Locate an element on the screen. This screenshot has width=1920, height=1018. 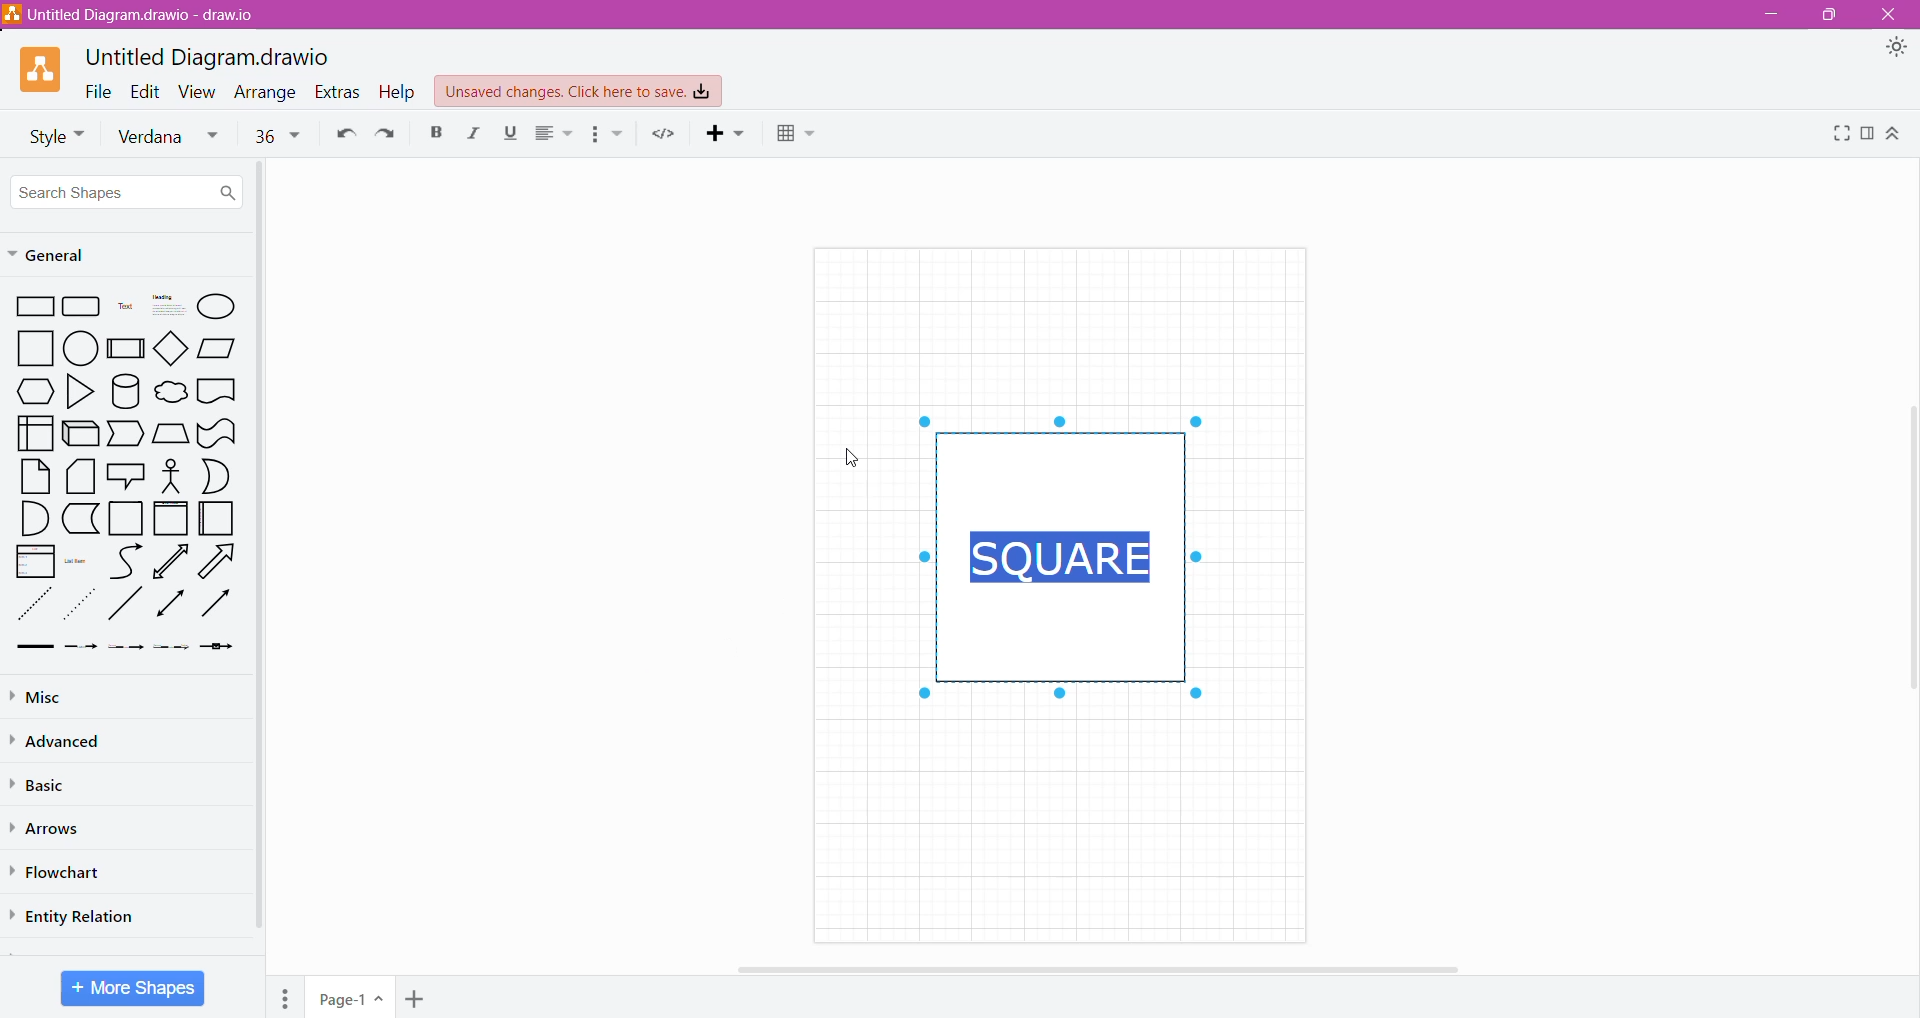
Close is located at coordinates (1892, 15).